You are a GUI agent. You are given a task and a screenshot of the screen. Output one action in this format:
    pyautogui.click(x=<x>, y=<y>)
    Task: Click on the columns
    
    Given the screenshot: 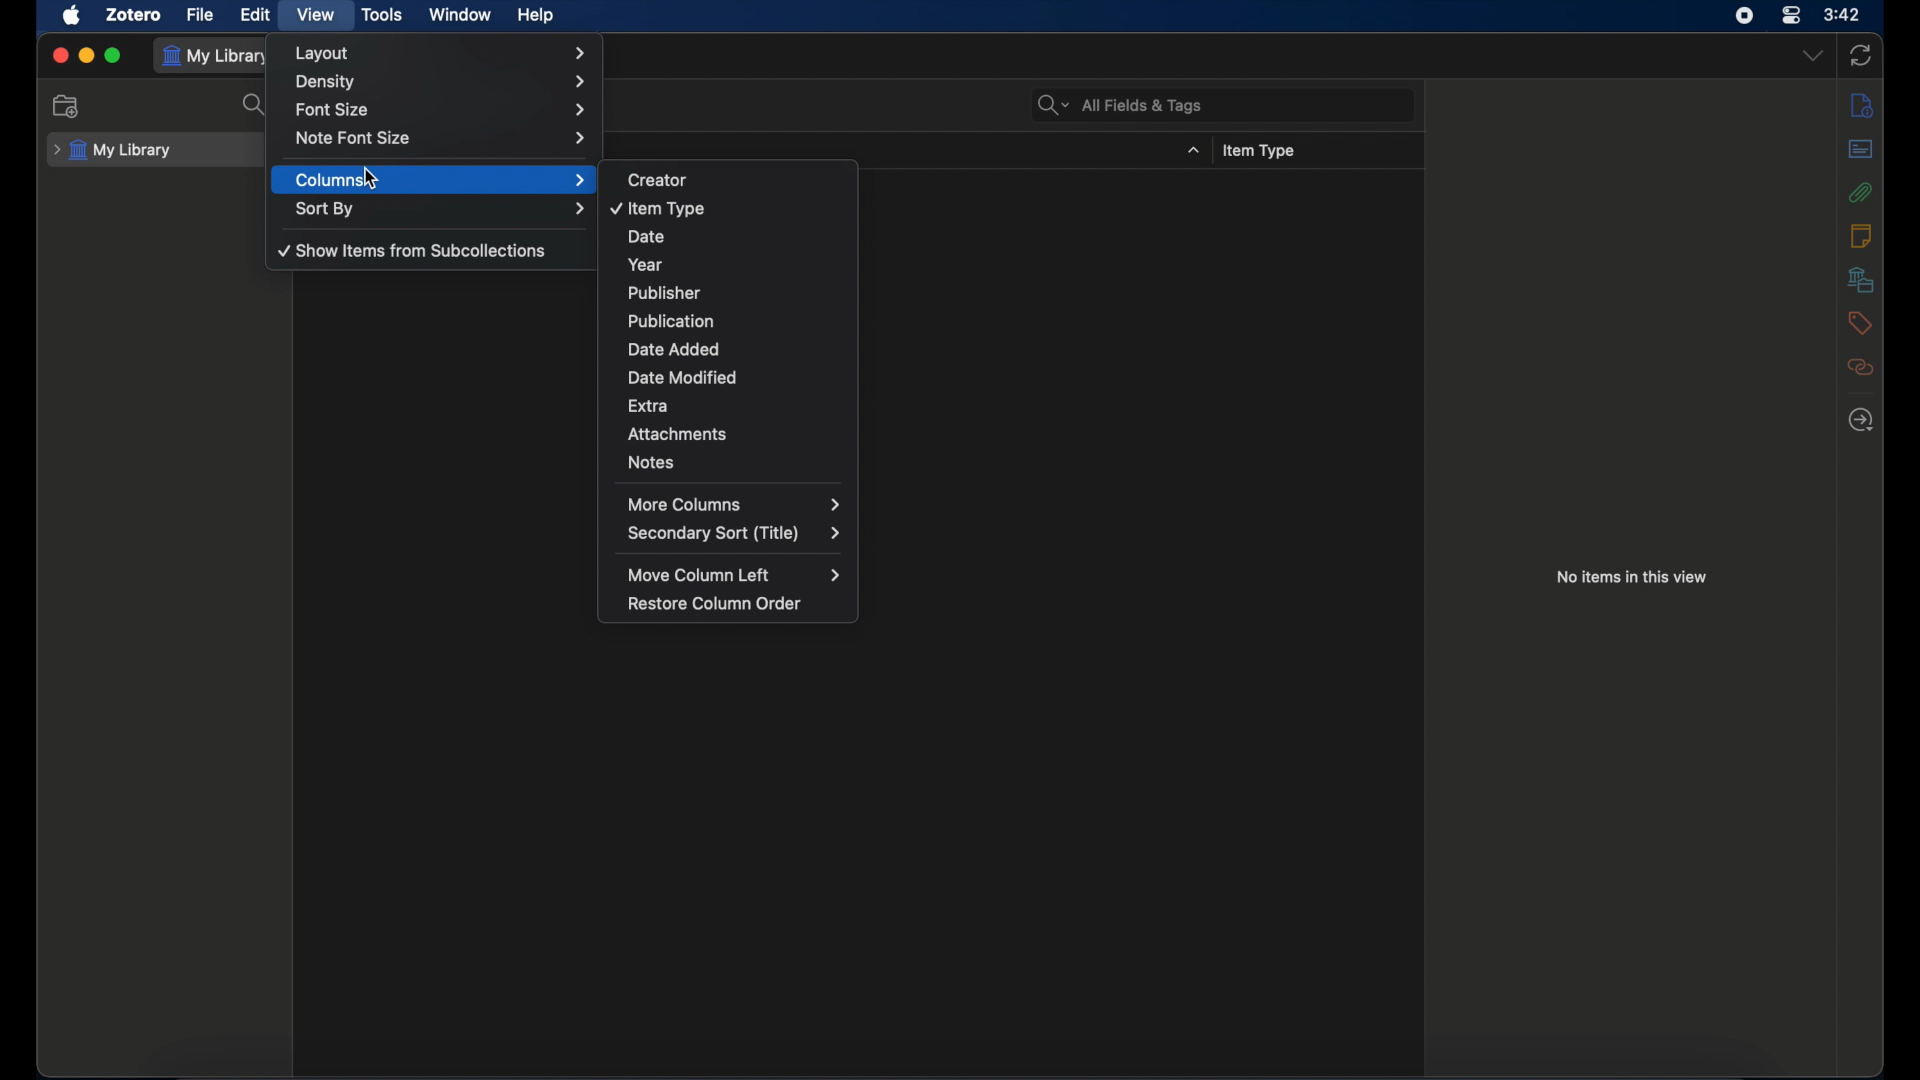 What is the action you would take?
    pyautogui.click(x=439, y=180)
    